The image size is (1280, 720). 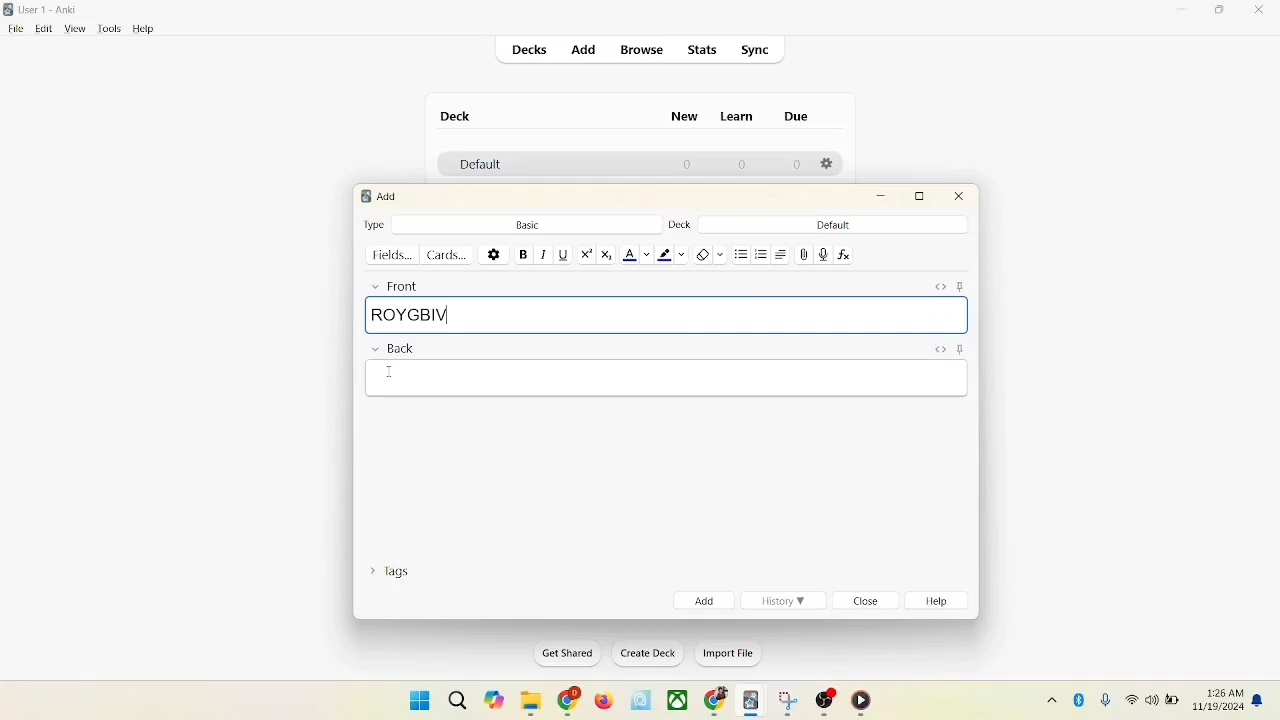 I want to click on text highlight color, so click(x=670, y=254).